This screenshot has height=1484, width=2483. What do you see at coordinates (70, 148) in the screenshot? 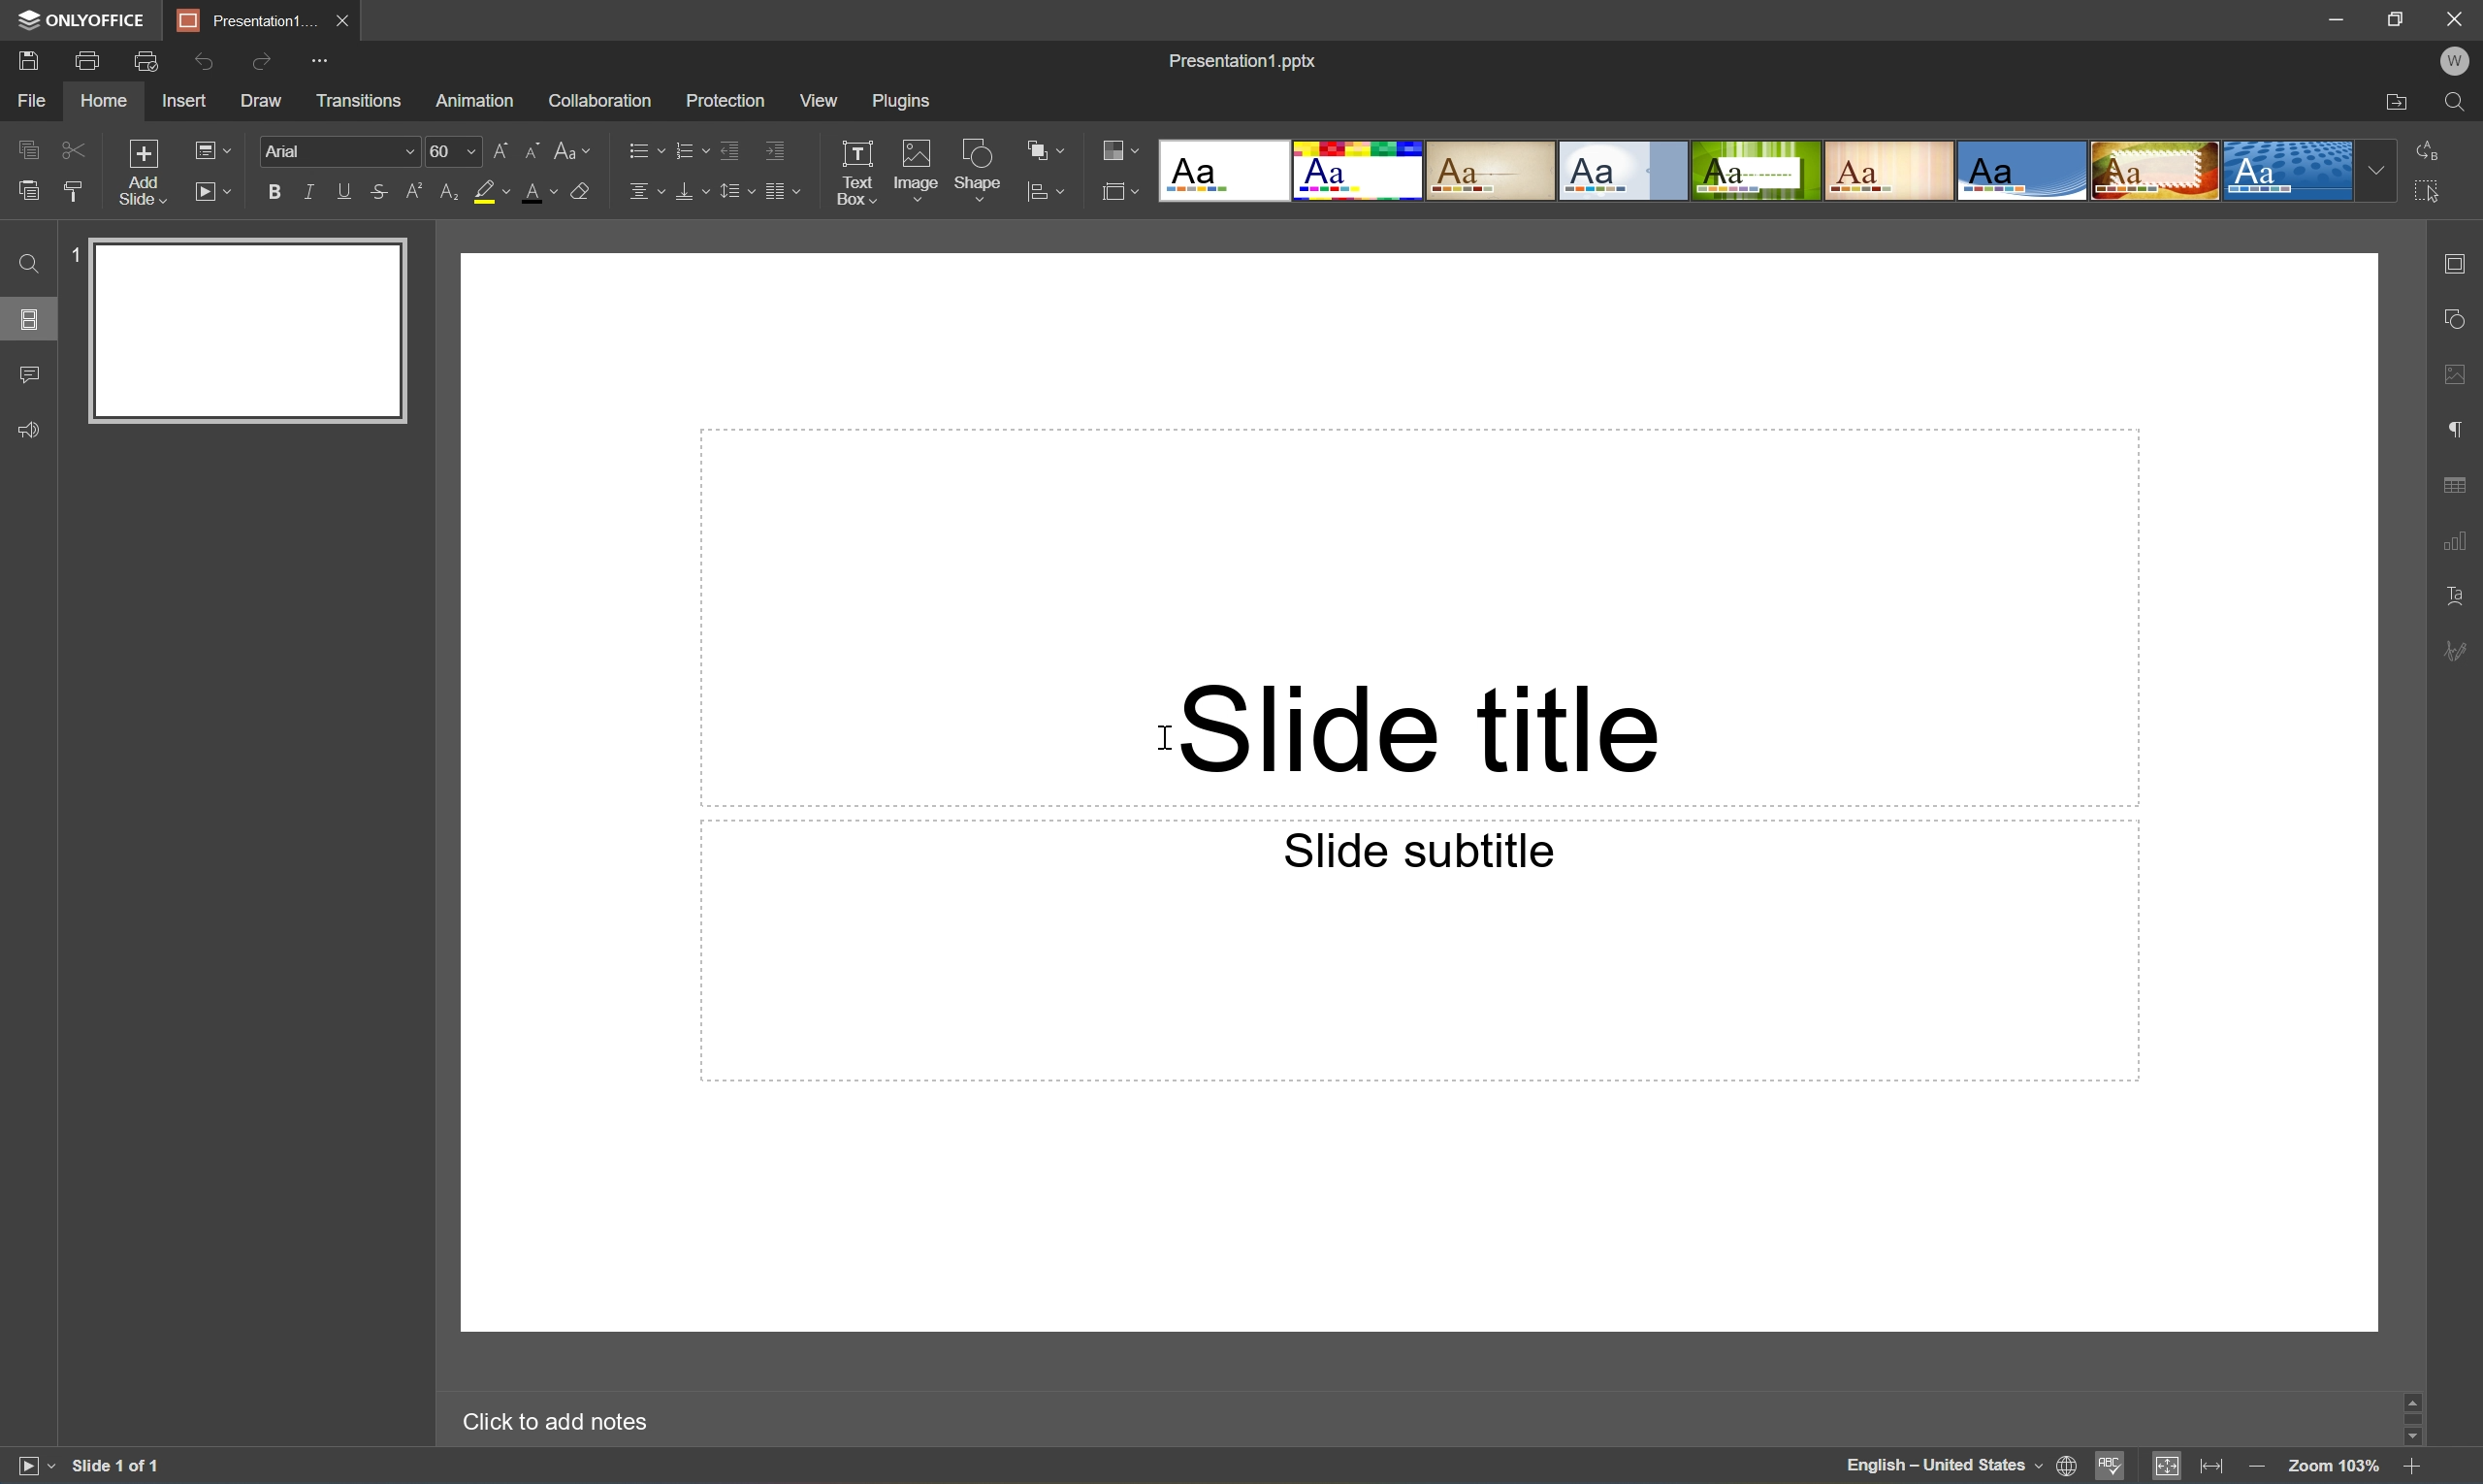
I see `Cut` at bounding box center [70, 148].